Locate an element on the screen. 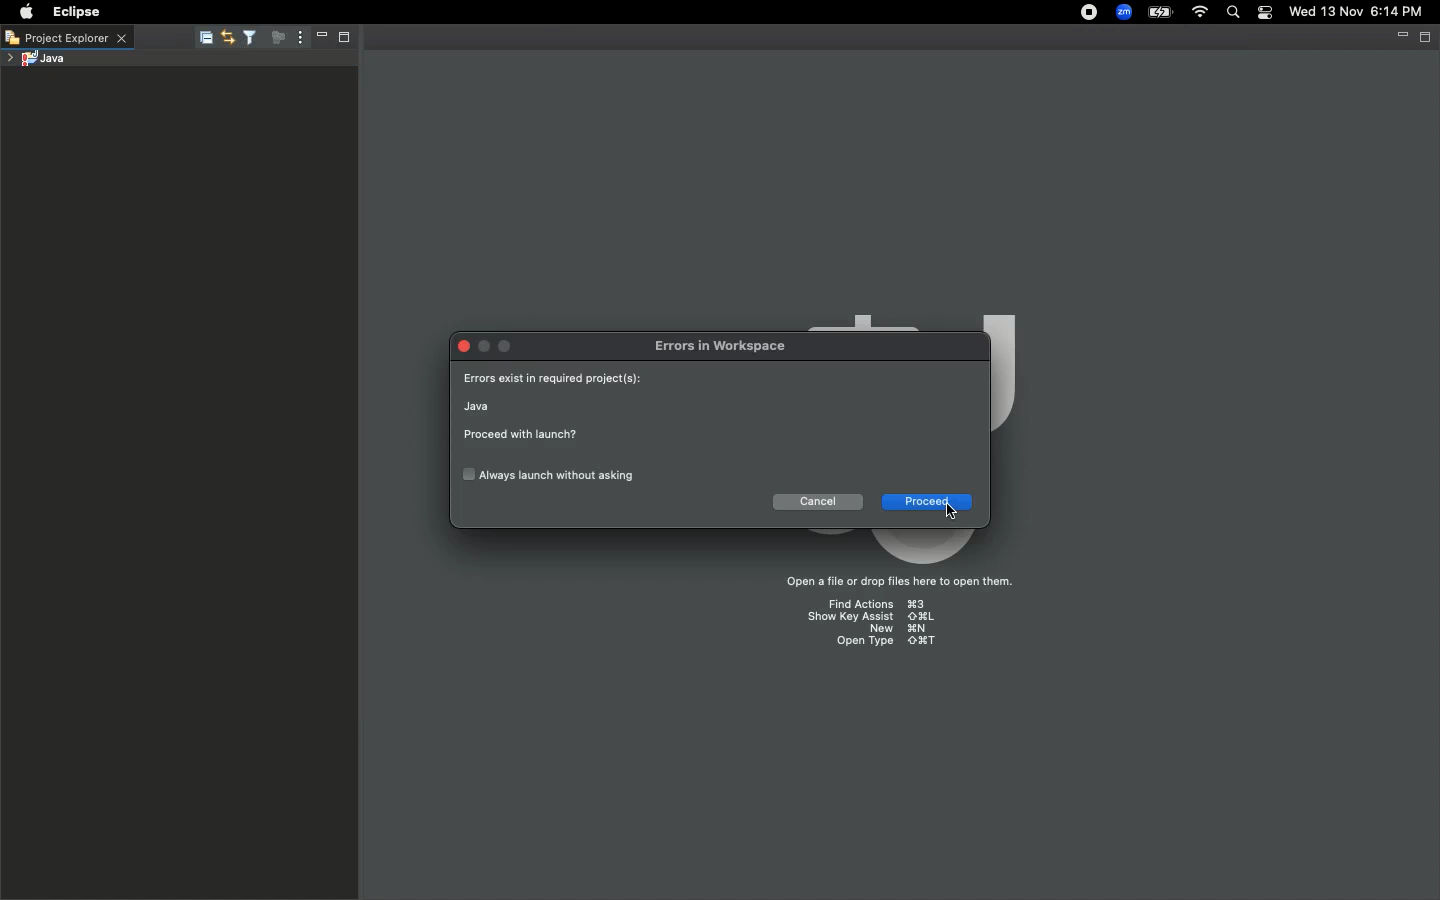 The width and height of the screenshot is (1440, 900). Open a file or drop files here is located at coordinates (890, 584).